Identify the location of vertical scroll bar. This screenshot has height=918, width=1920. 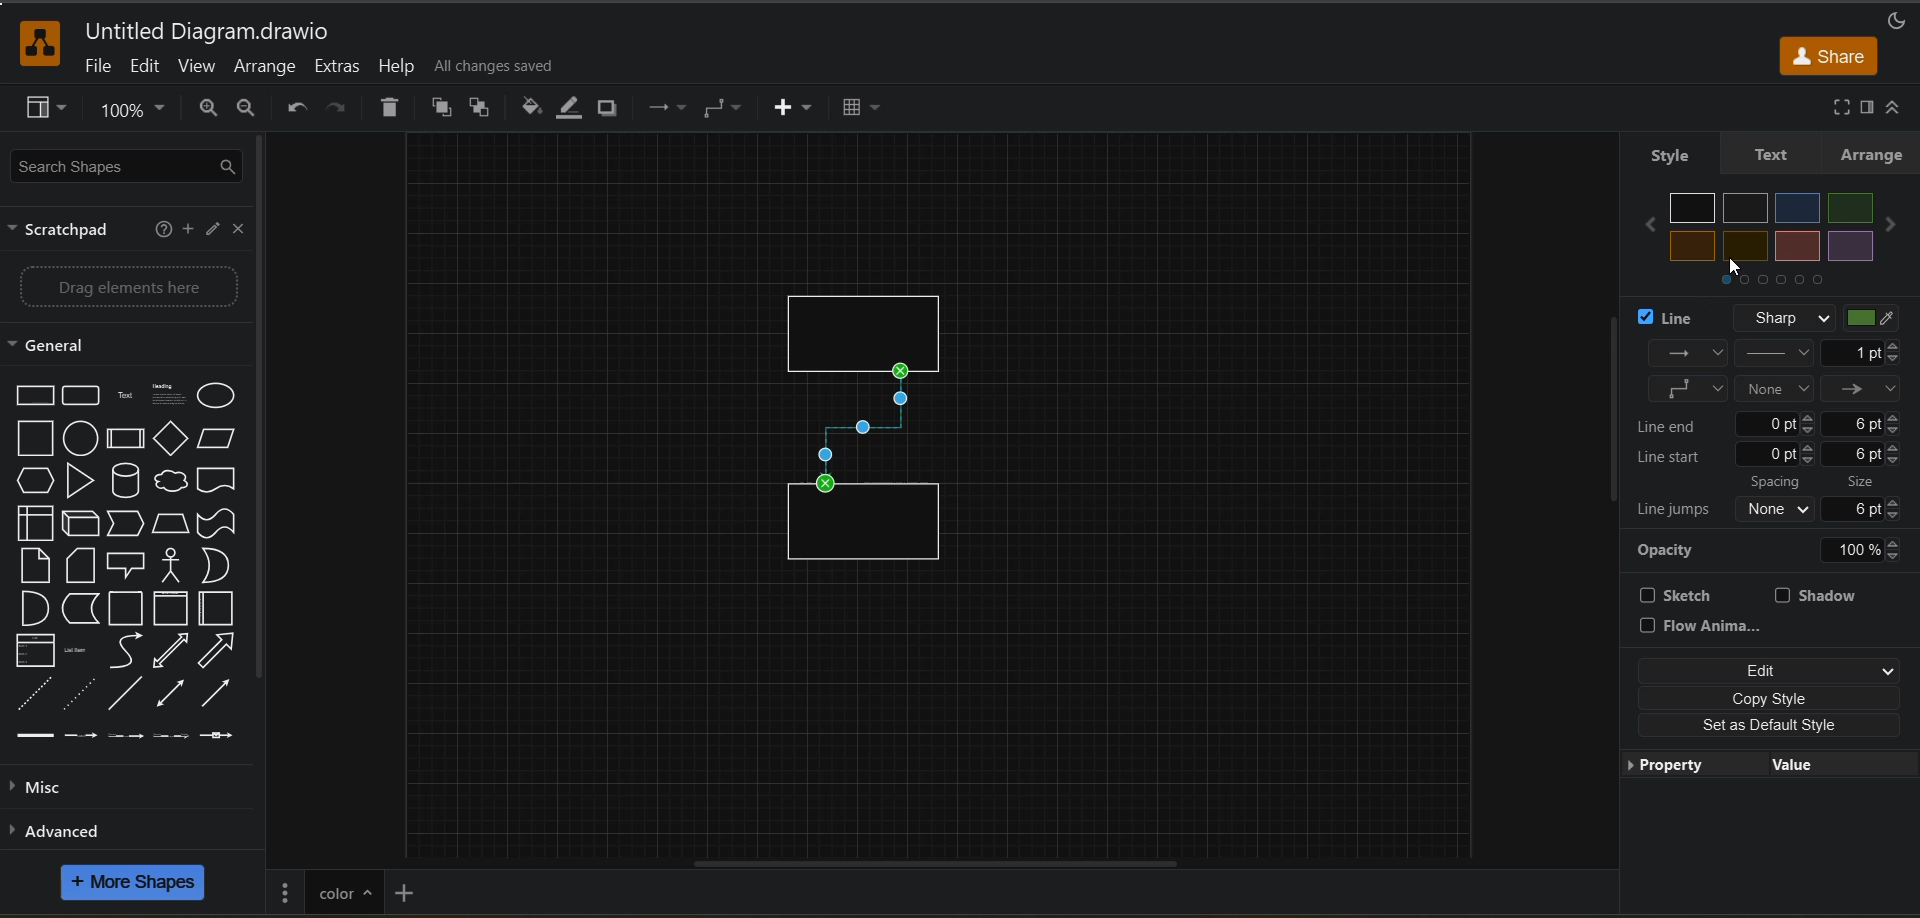
(269, 414).